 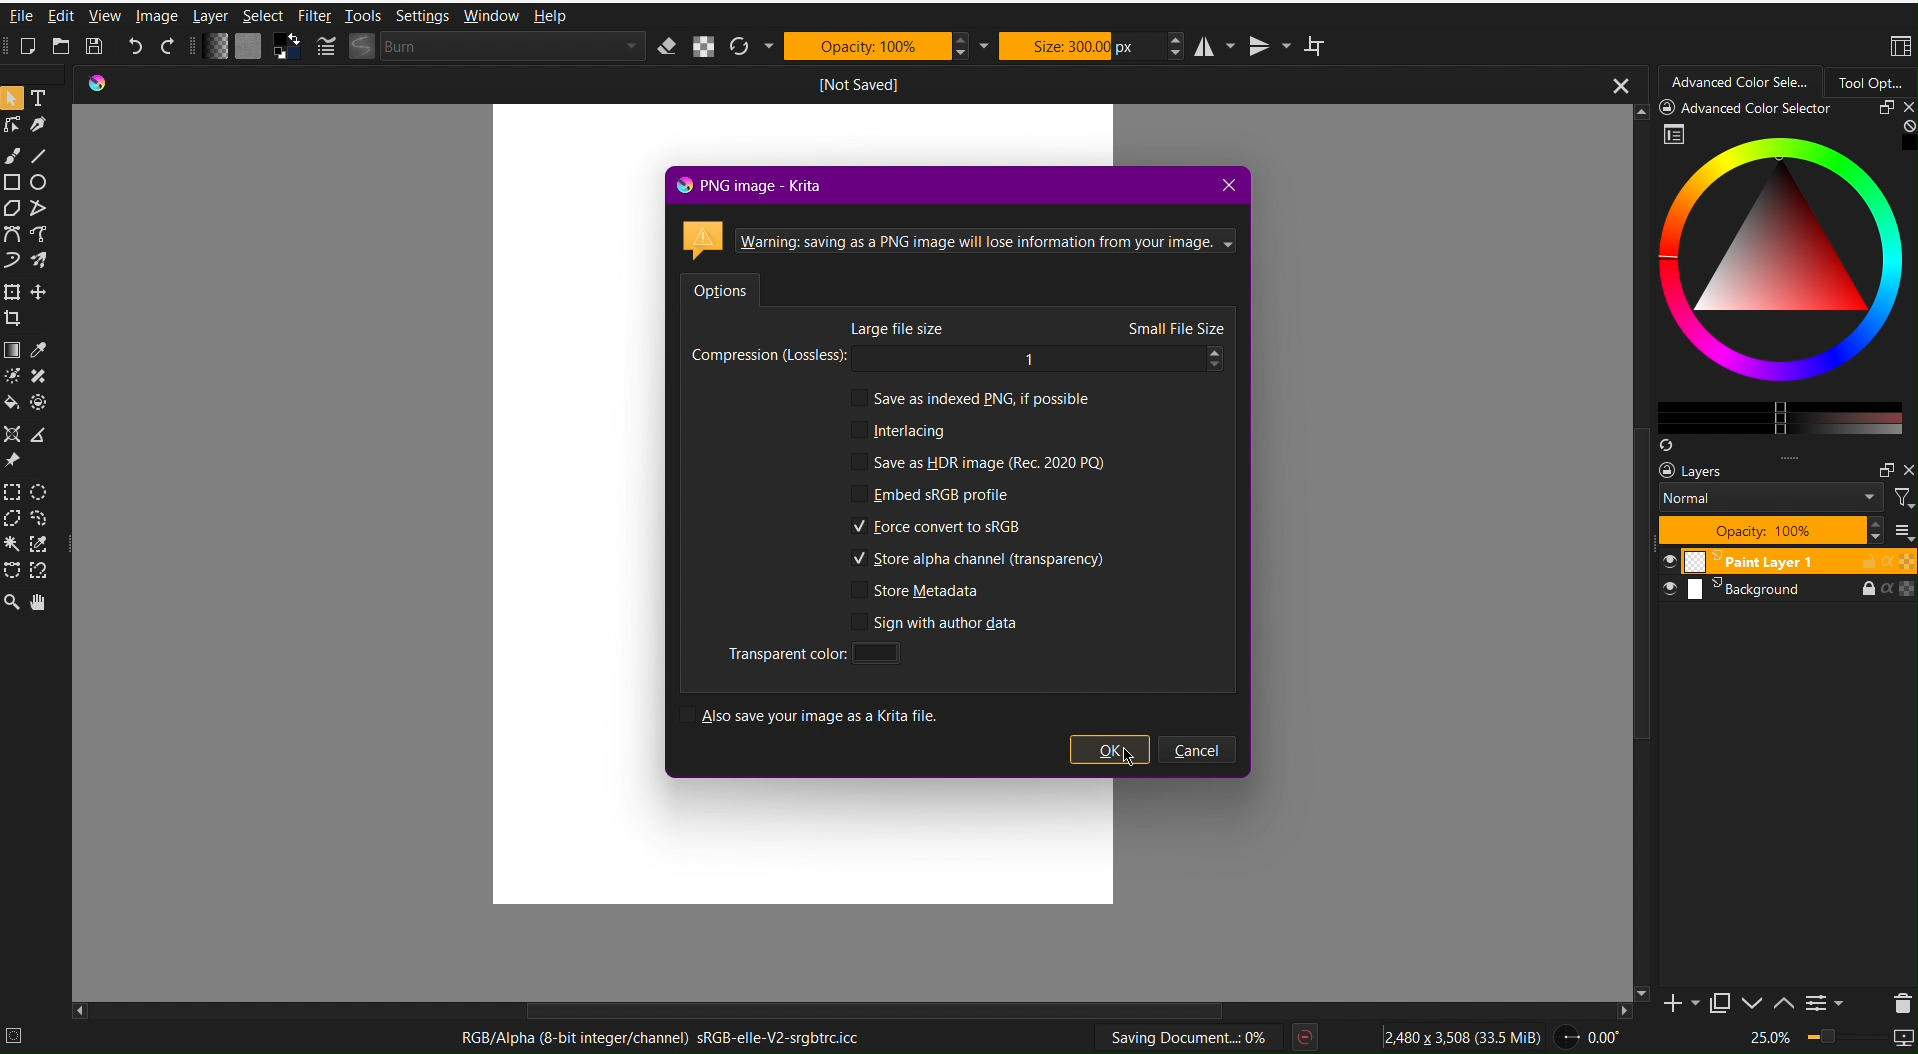 I want to click on Compression (Lossless, so click(x=963, y=346).